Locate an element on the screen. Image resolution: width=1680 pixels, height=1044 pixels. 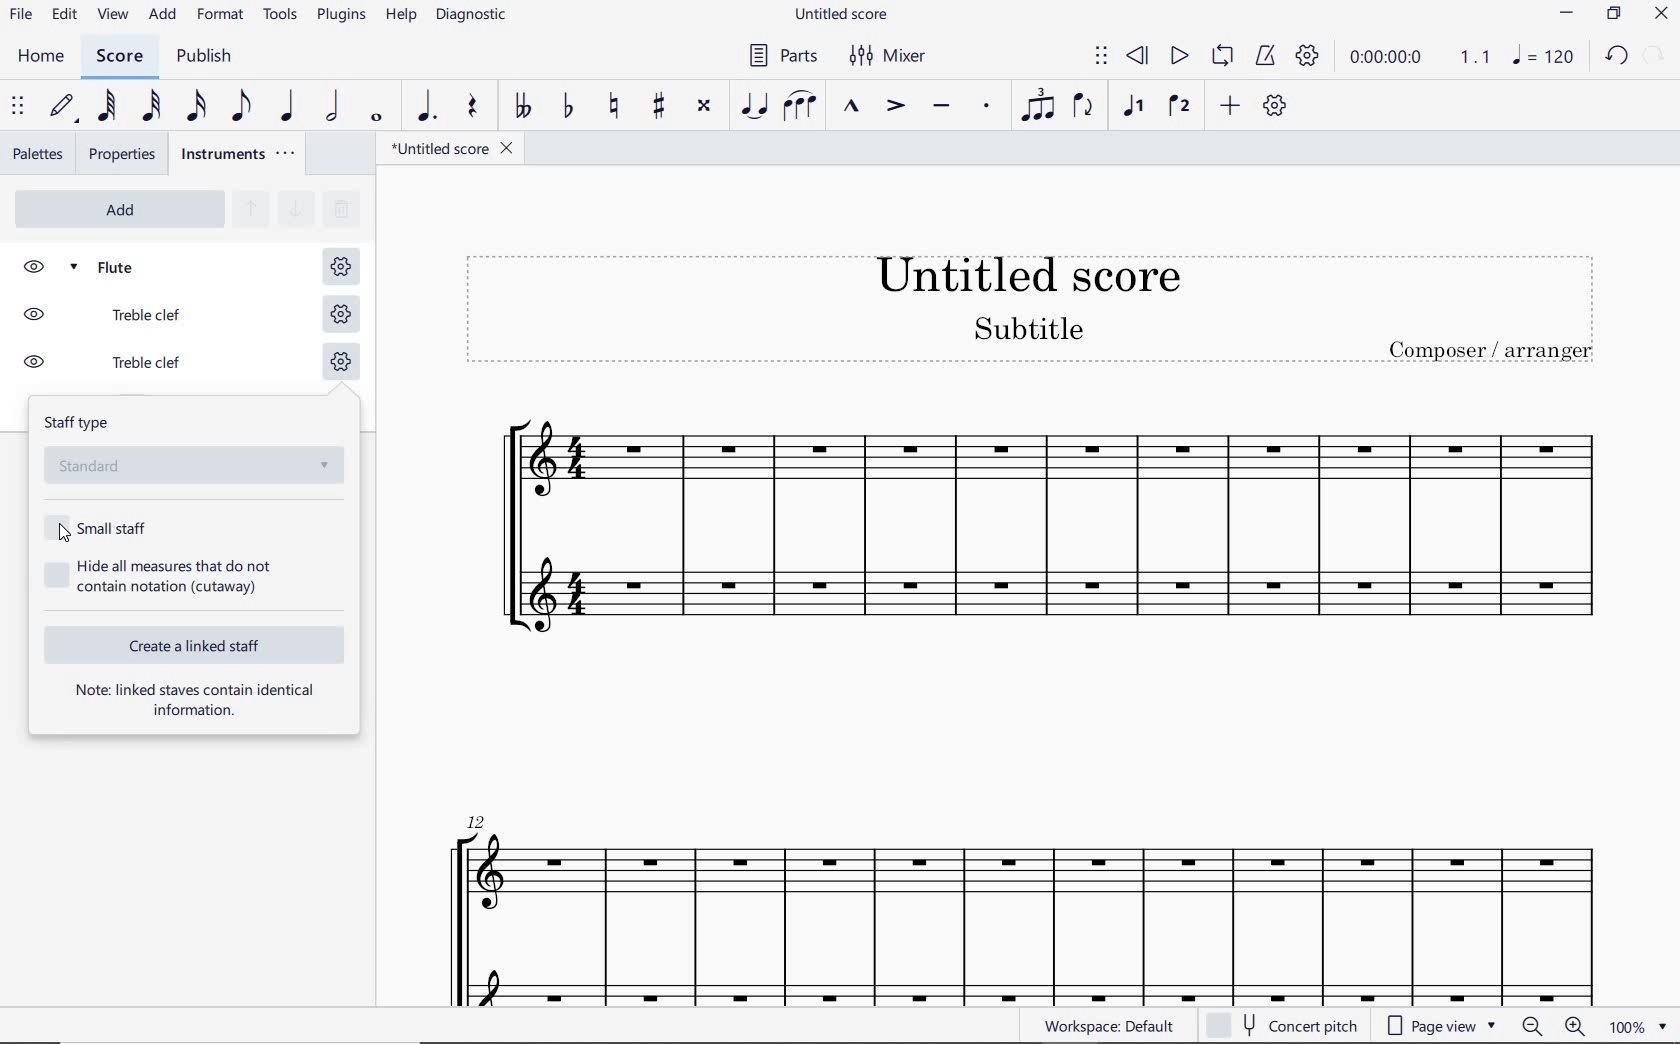
TREBLE CLEF is located at coordinates (123, 314).